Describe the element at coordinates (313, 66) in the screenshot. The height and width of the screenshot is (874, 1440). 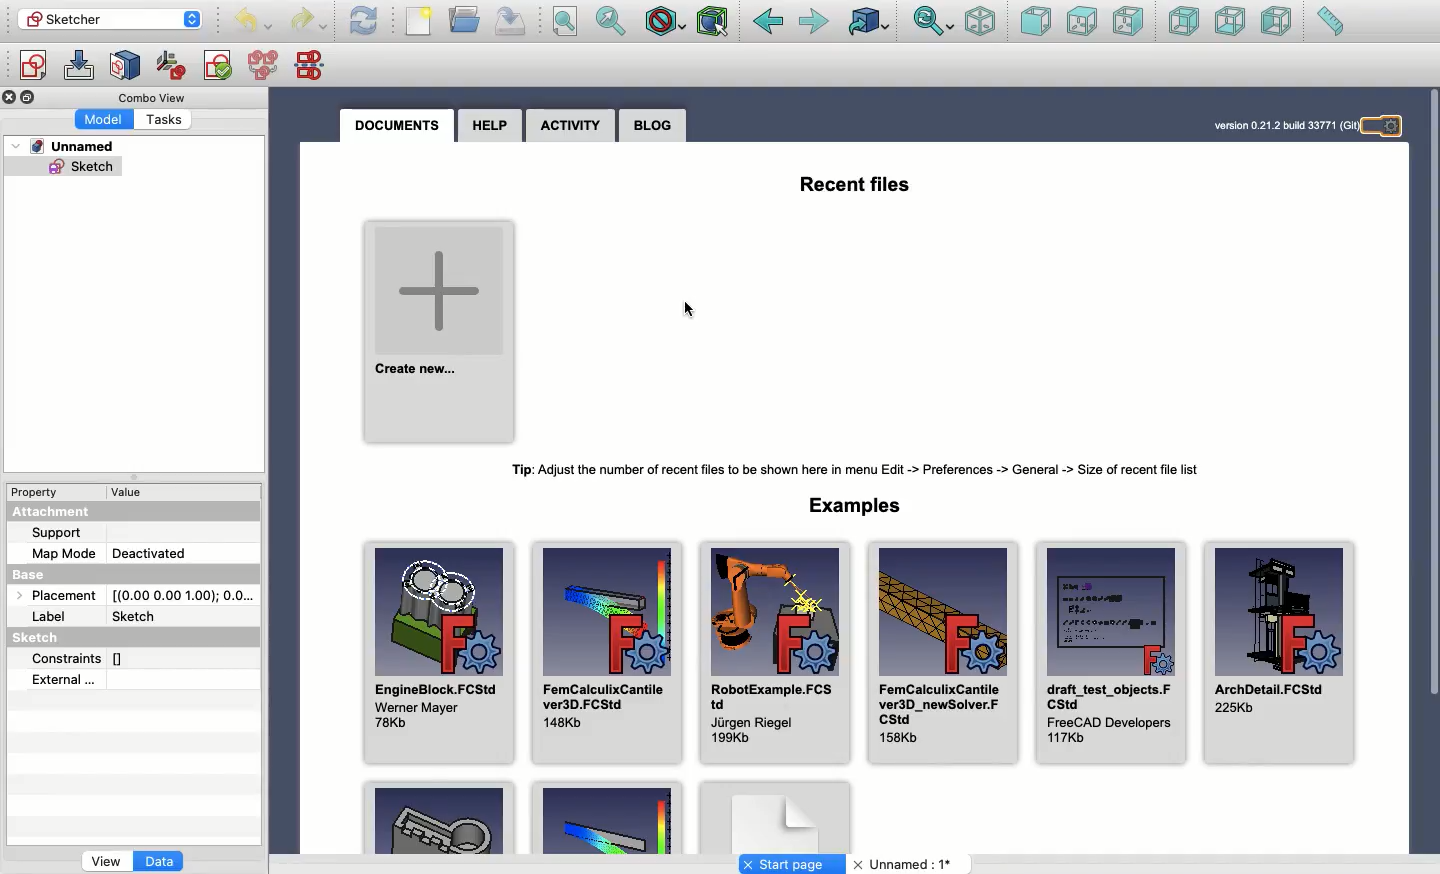
I see `Mirror sketch` at that location.